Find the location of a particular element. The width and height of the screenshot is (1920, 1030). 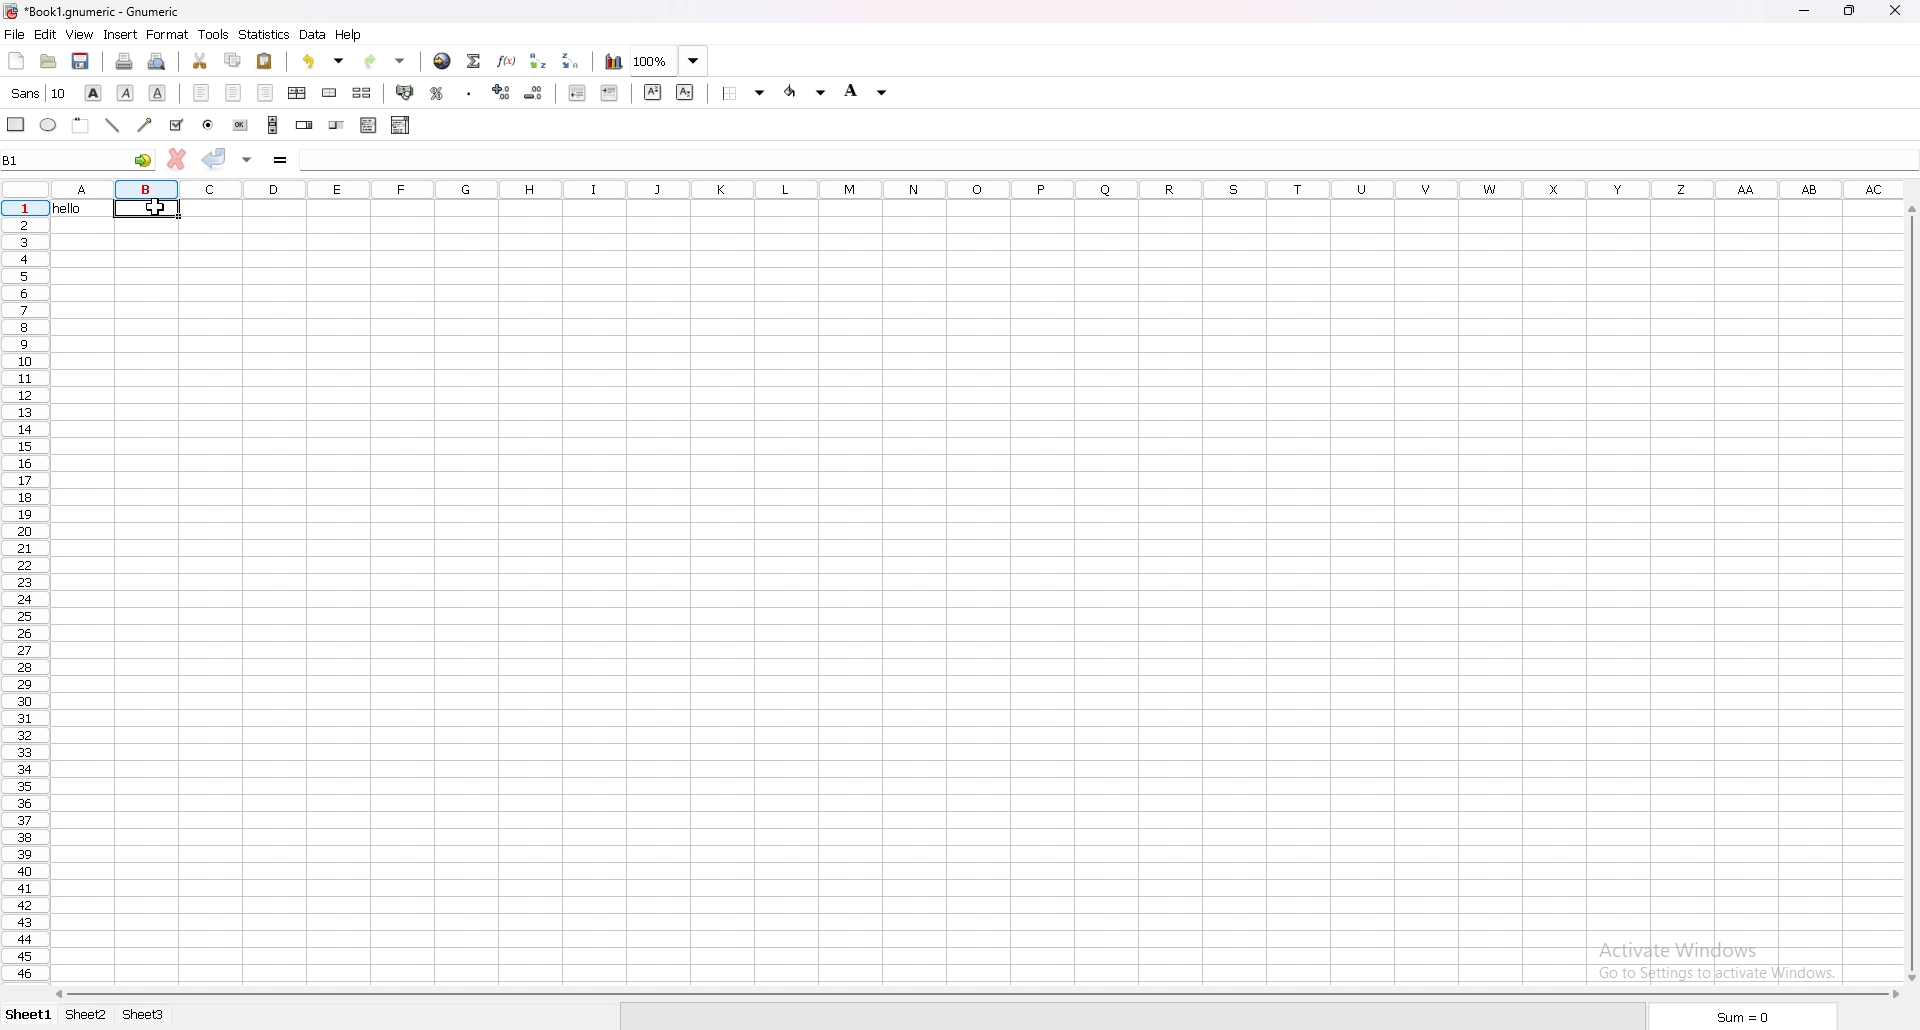

decrease decimal number is located at coordinates (534, 92).